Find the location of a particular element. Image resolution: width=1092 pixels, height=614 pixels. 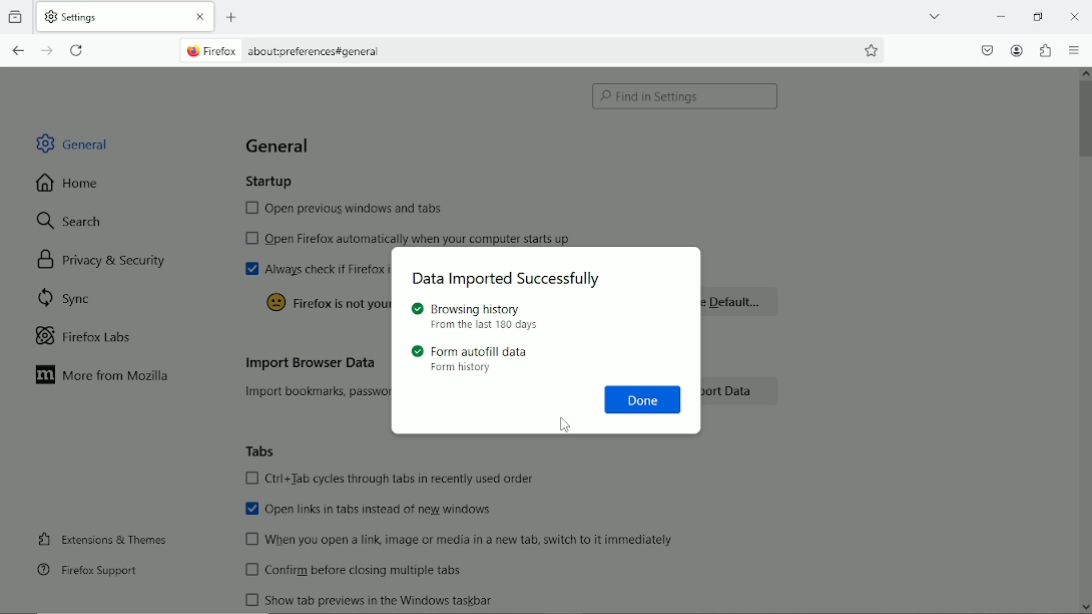

Ctrl+Tab cycles through tabs in recently used order is located at coordinates (389, 478).